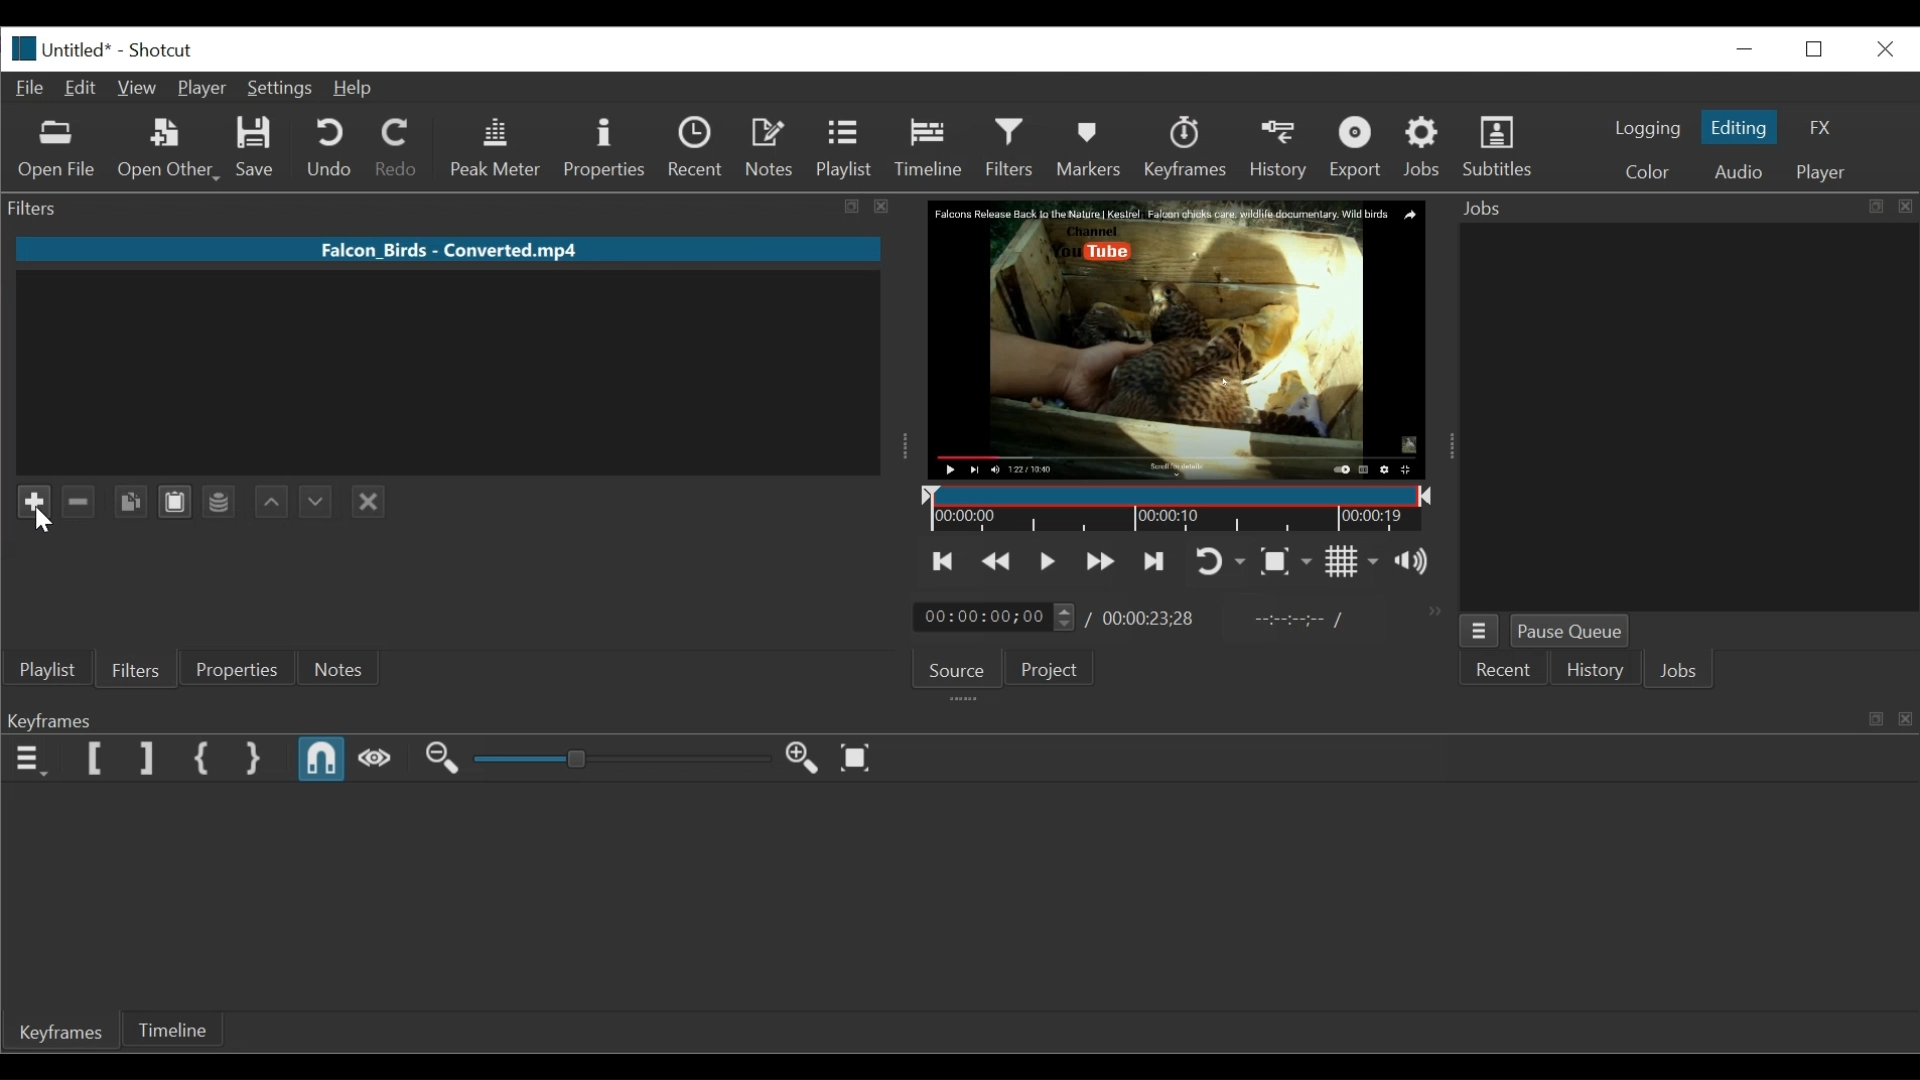 This screenshot has width=1920, height=1080. I want to click on Paste filters, so click(175, 501).